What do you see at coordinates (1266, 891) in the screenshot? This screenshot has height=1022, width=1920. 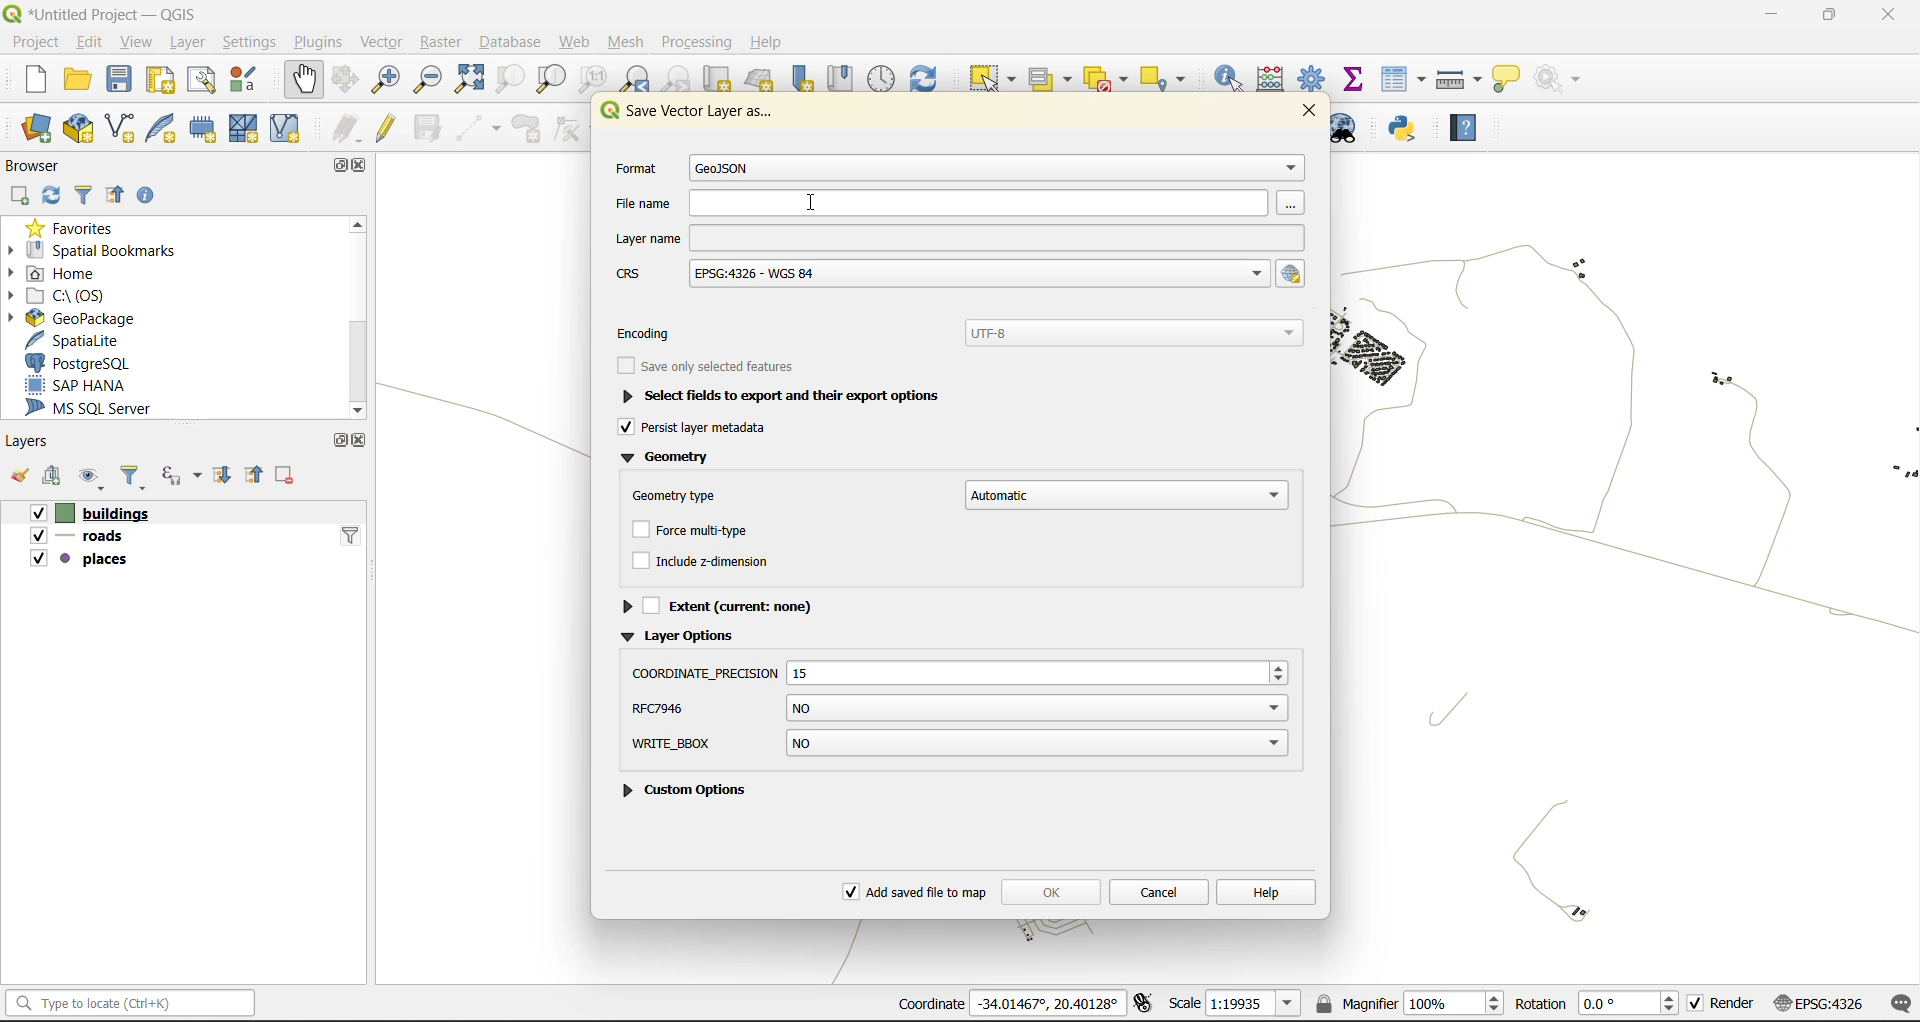 I see `help` at bounding box center [1266, 891].